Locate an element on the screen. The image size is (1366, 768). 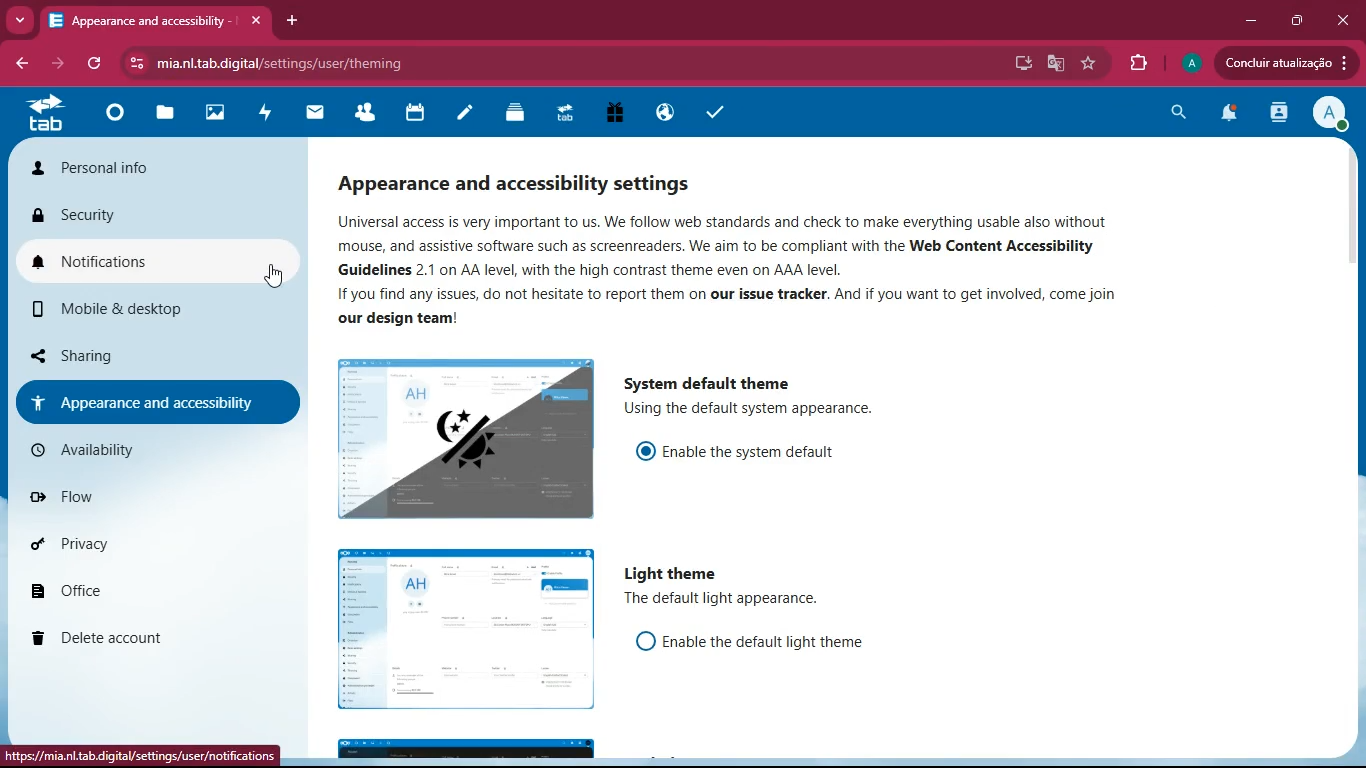
notifications is located at coordinates (152, 256).